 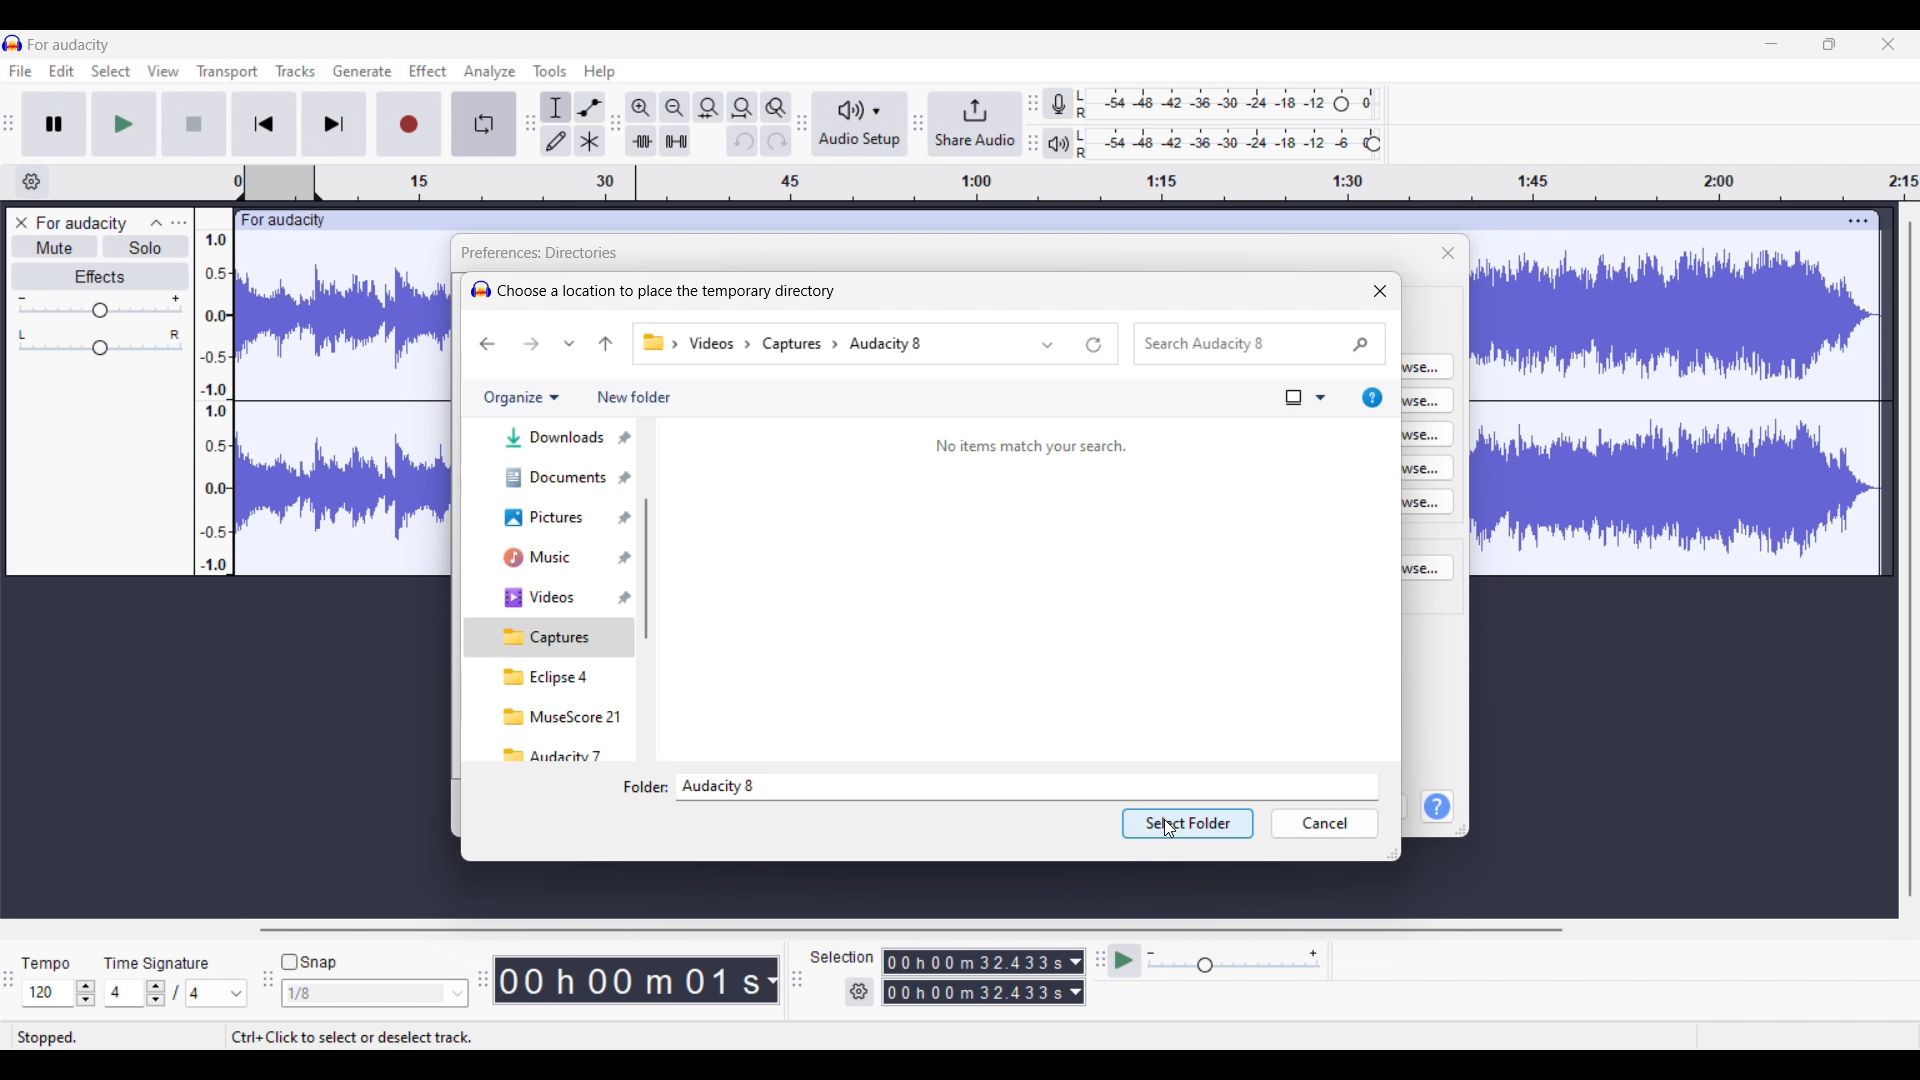 What do you see at coordinates (606, 344) in the screenshot?
I see `Move to previous folder in pathway` at bounding box center [606, 344].